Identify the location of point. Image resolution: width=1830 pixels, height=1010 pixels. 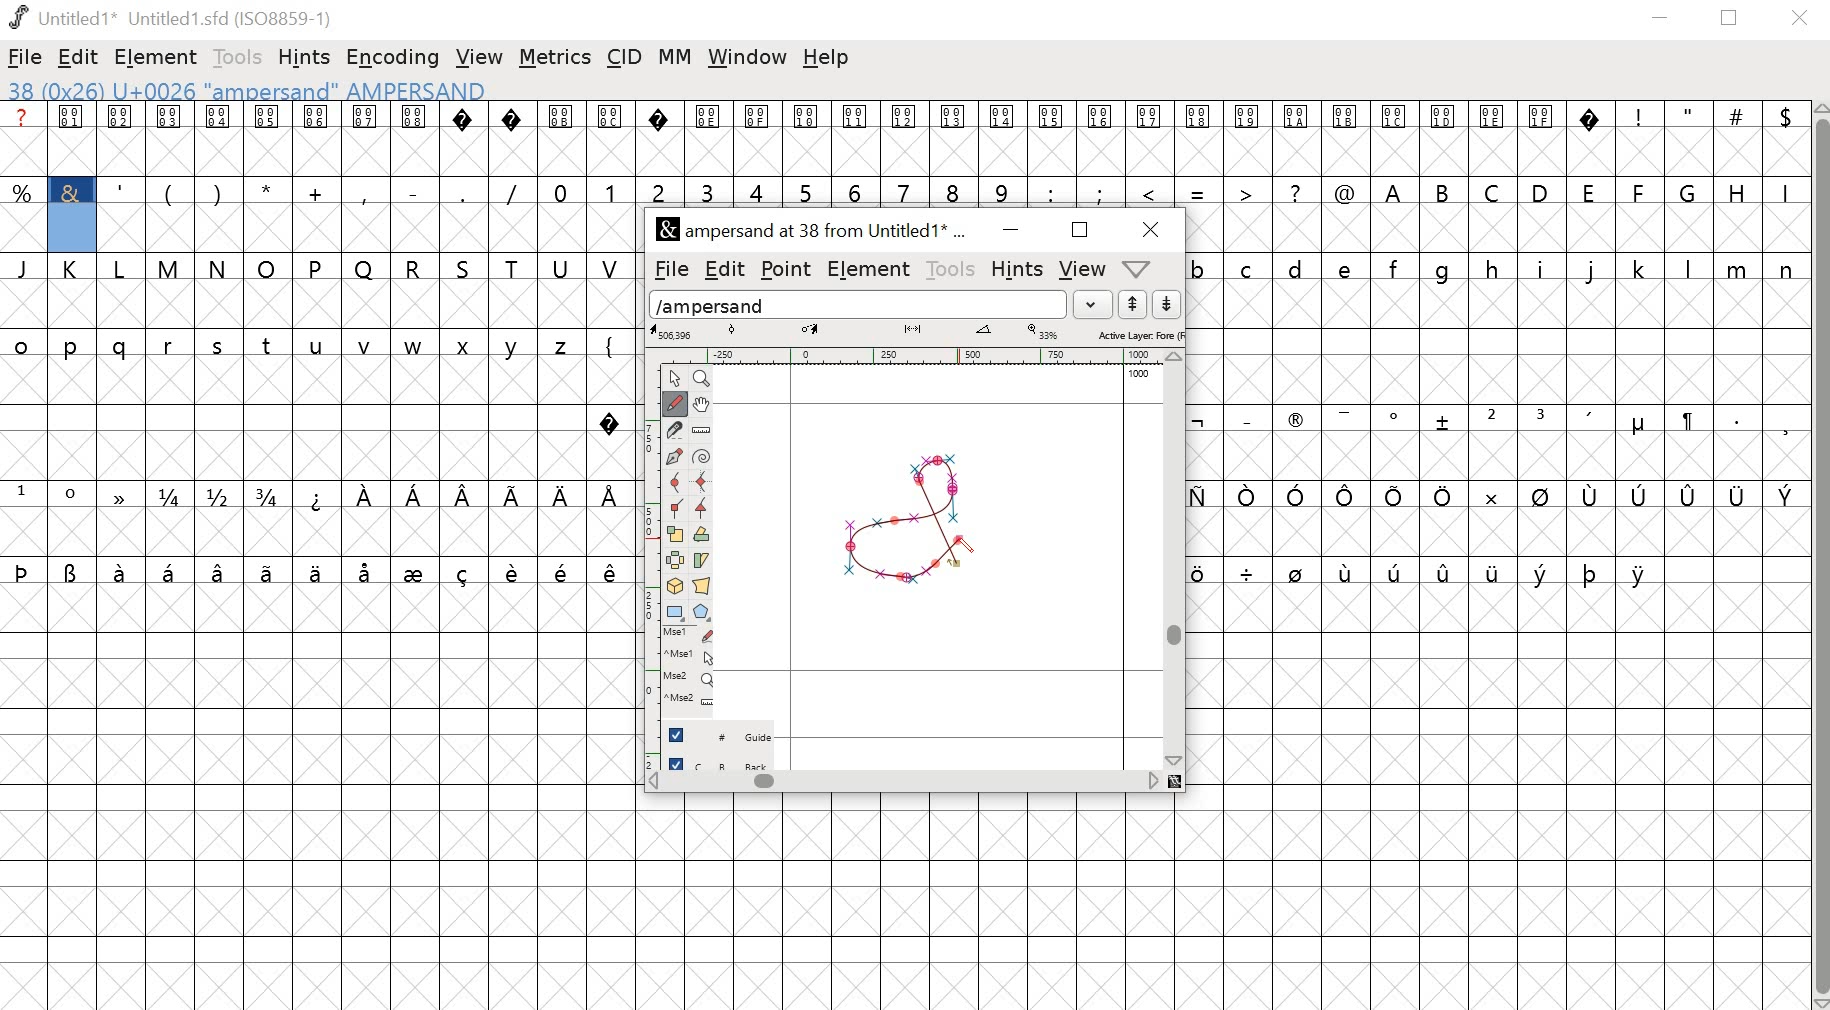
(788, 269).